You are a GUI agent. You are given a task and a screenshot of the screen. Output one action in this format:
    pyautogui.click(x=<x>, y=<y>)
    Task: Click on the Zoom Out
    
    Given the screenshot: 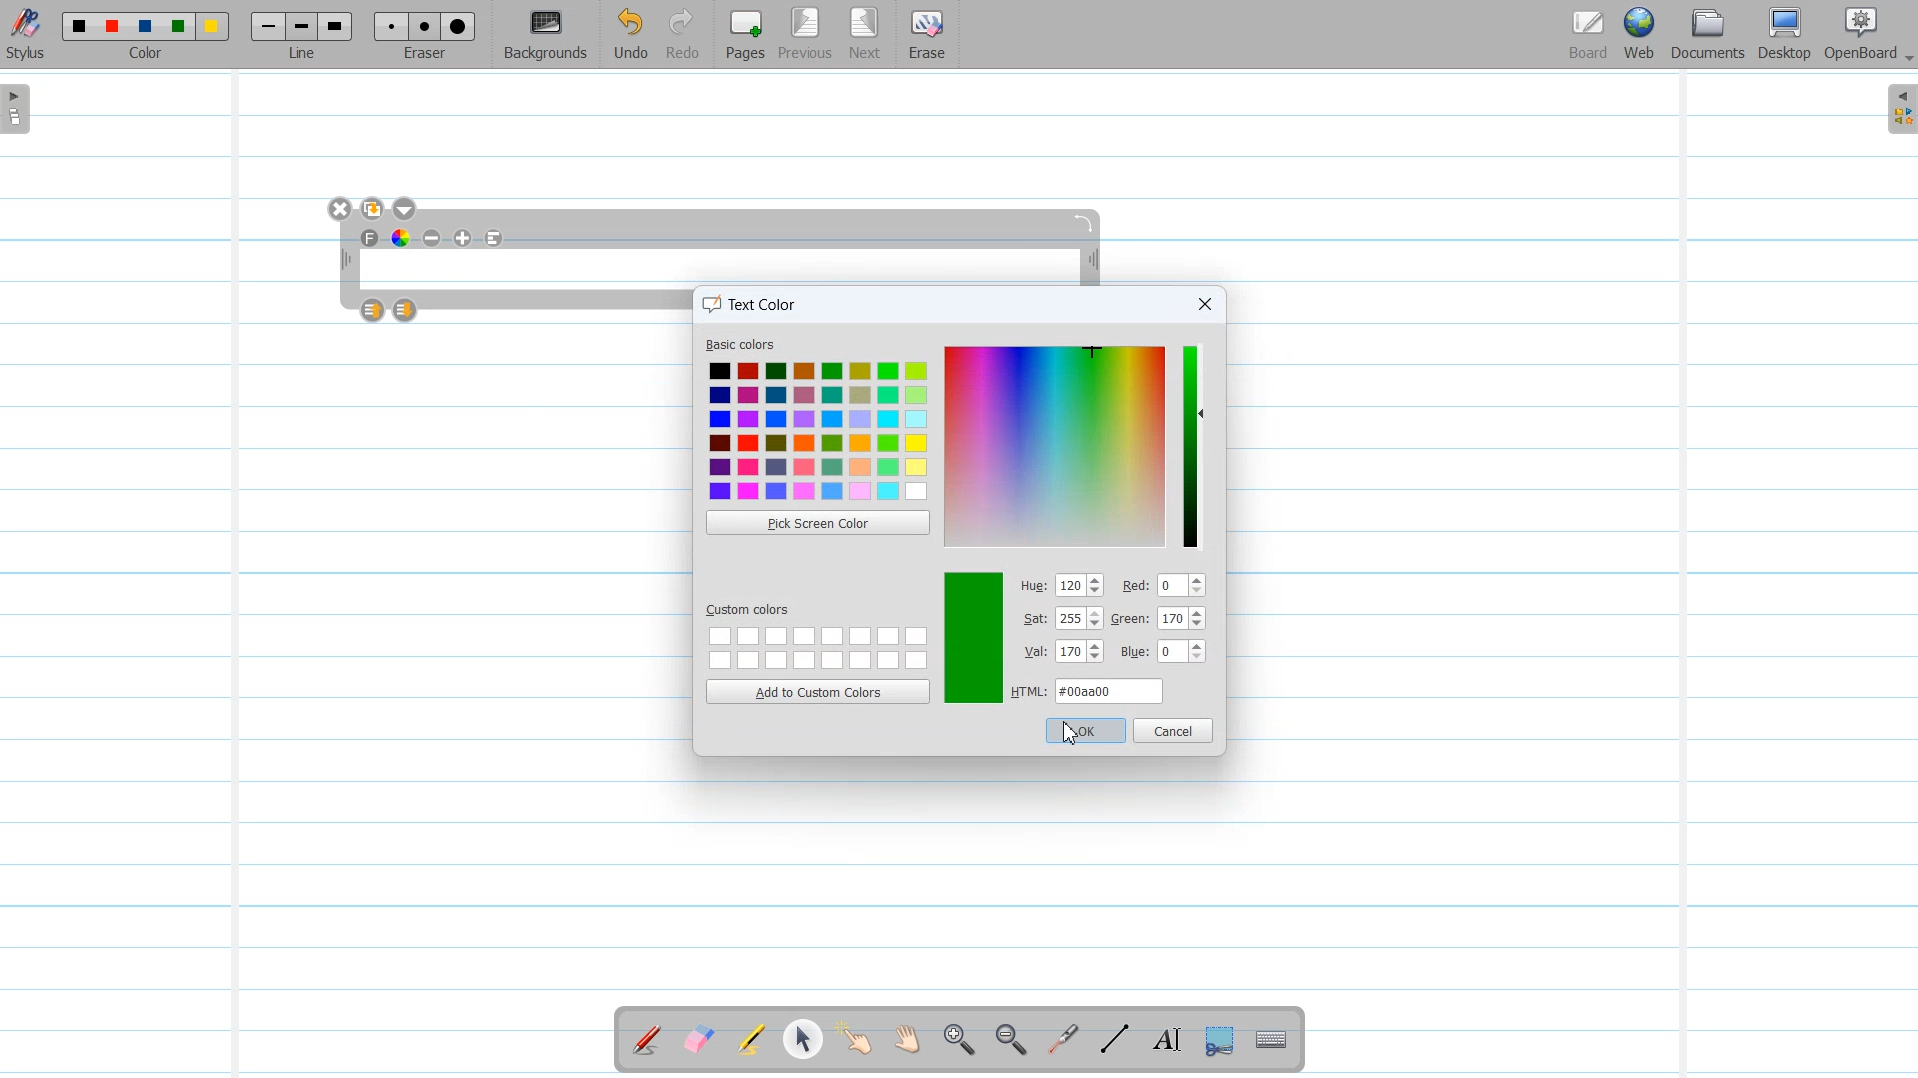 What is the action you would take?
    pyautogui.click(x=1007, y=1041)
    